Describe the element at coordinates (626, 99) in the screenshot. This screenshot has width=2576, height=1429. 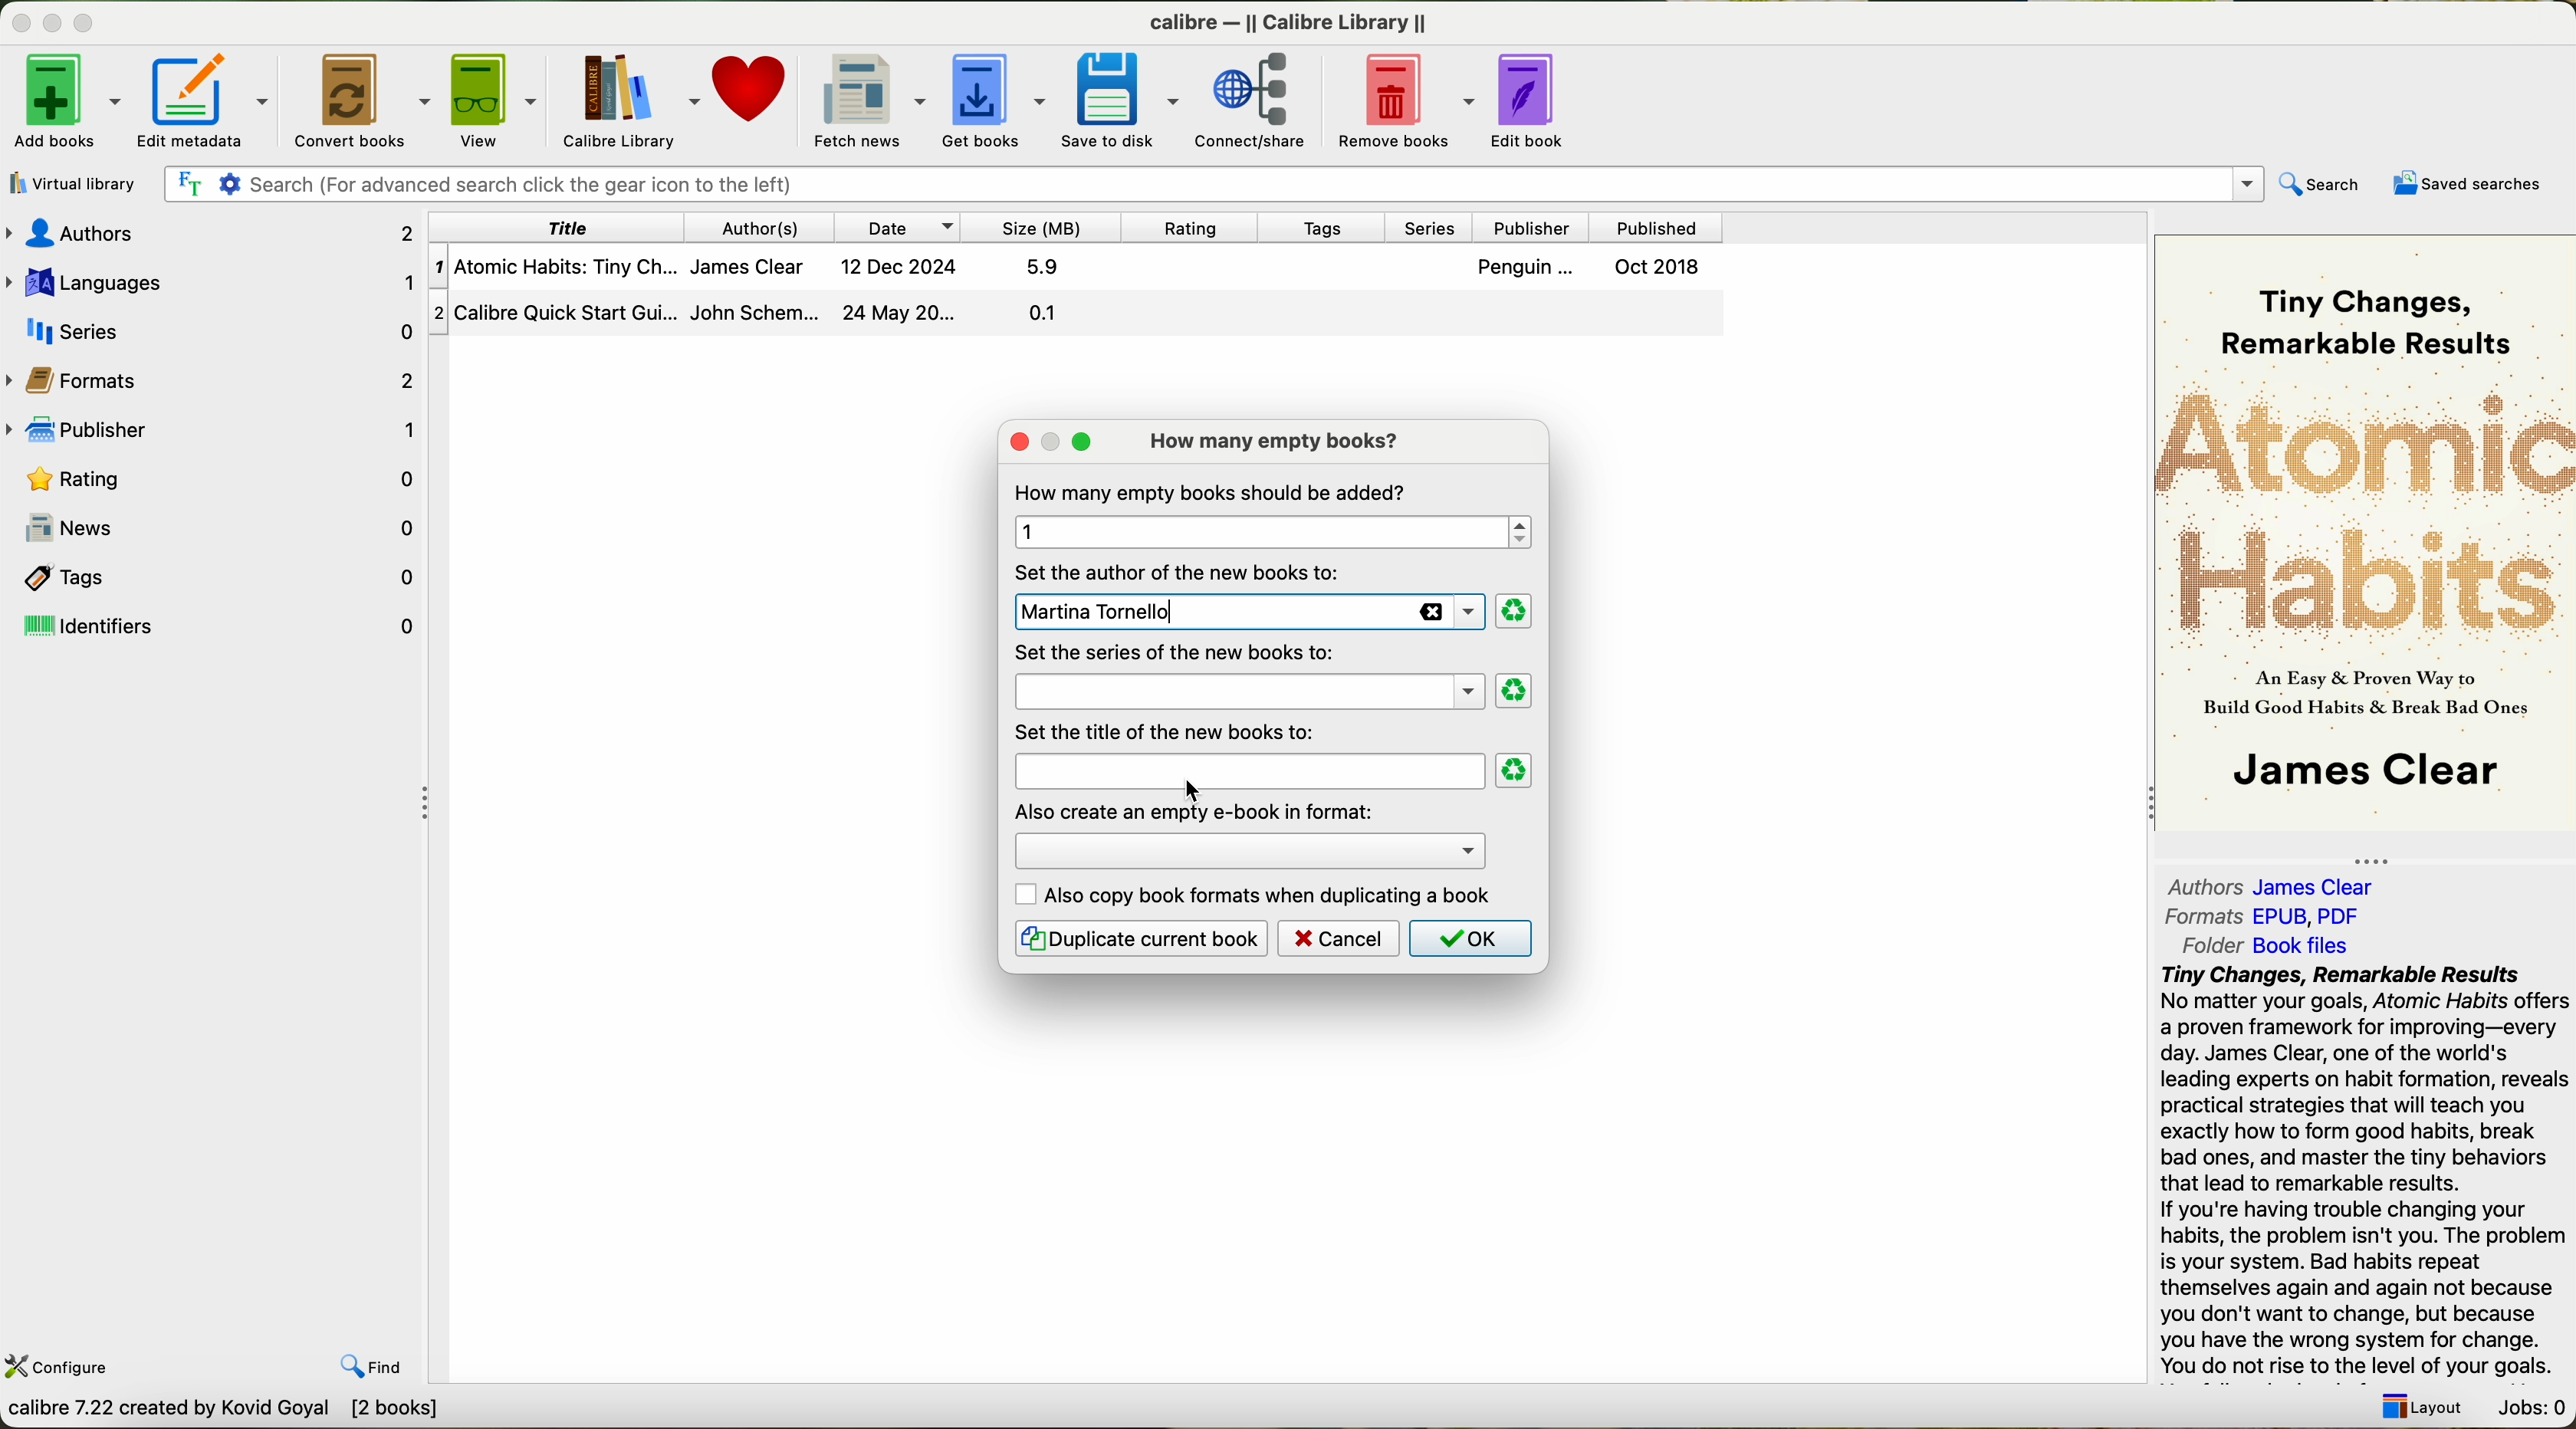
I see `calibre library` at that location.